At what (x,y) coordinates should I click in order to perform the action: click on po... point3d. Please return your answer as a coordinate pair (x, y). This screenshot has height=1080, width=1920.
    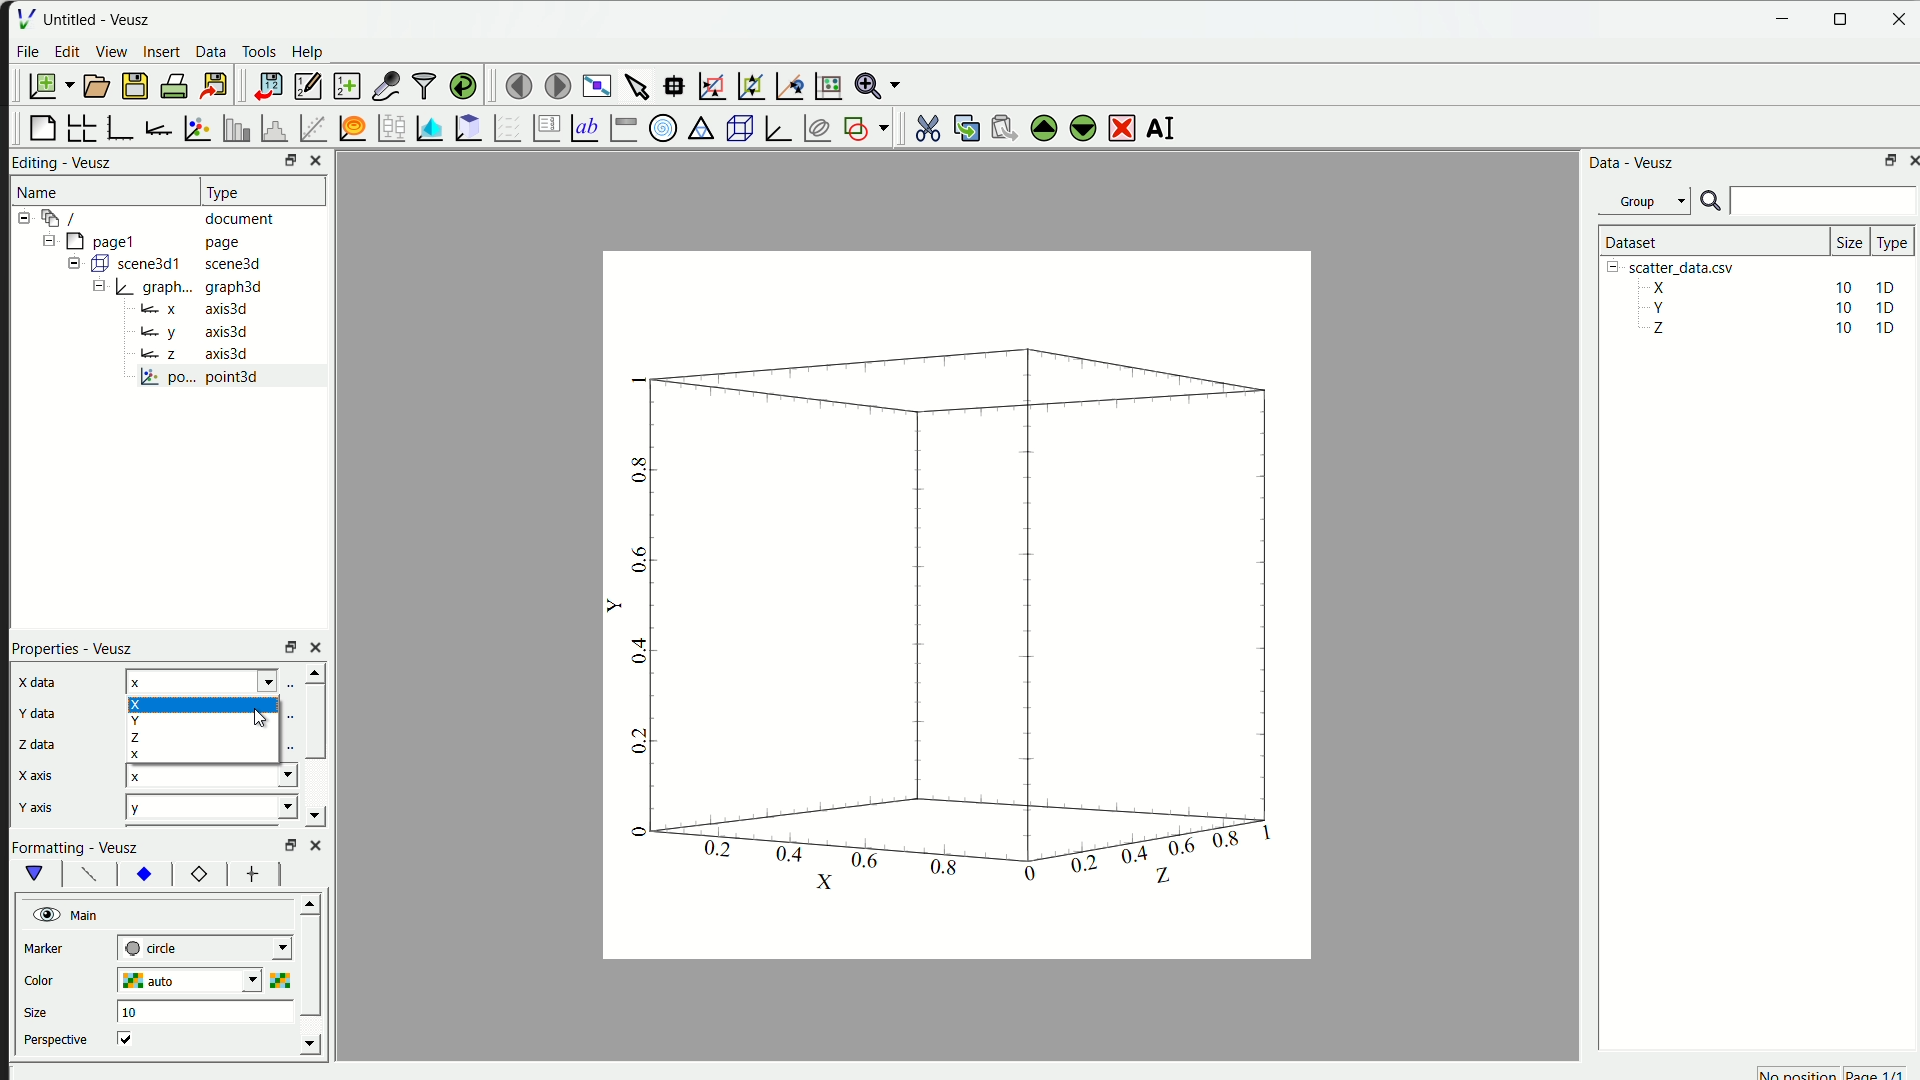
    Looking at the image, I should click on (203, 378).